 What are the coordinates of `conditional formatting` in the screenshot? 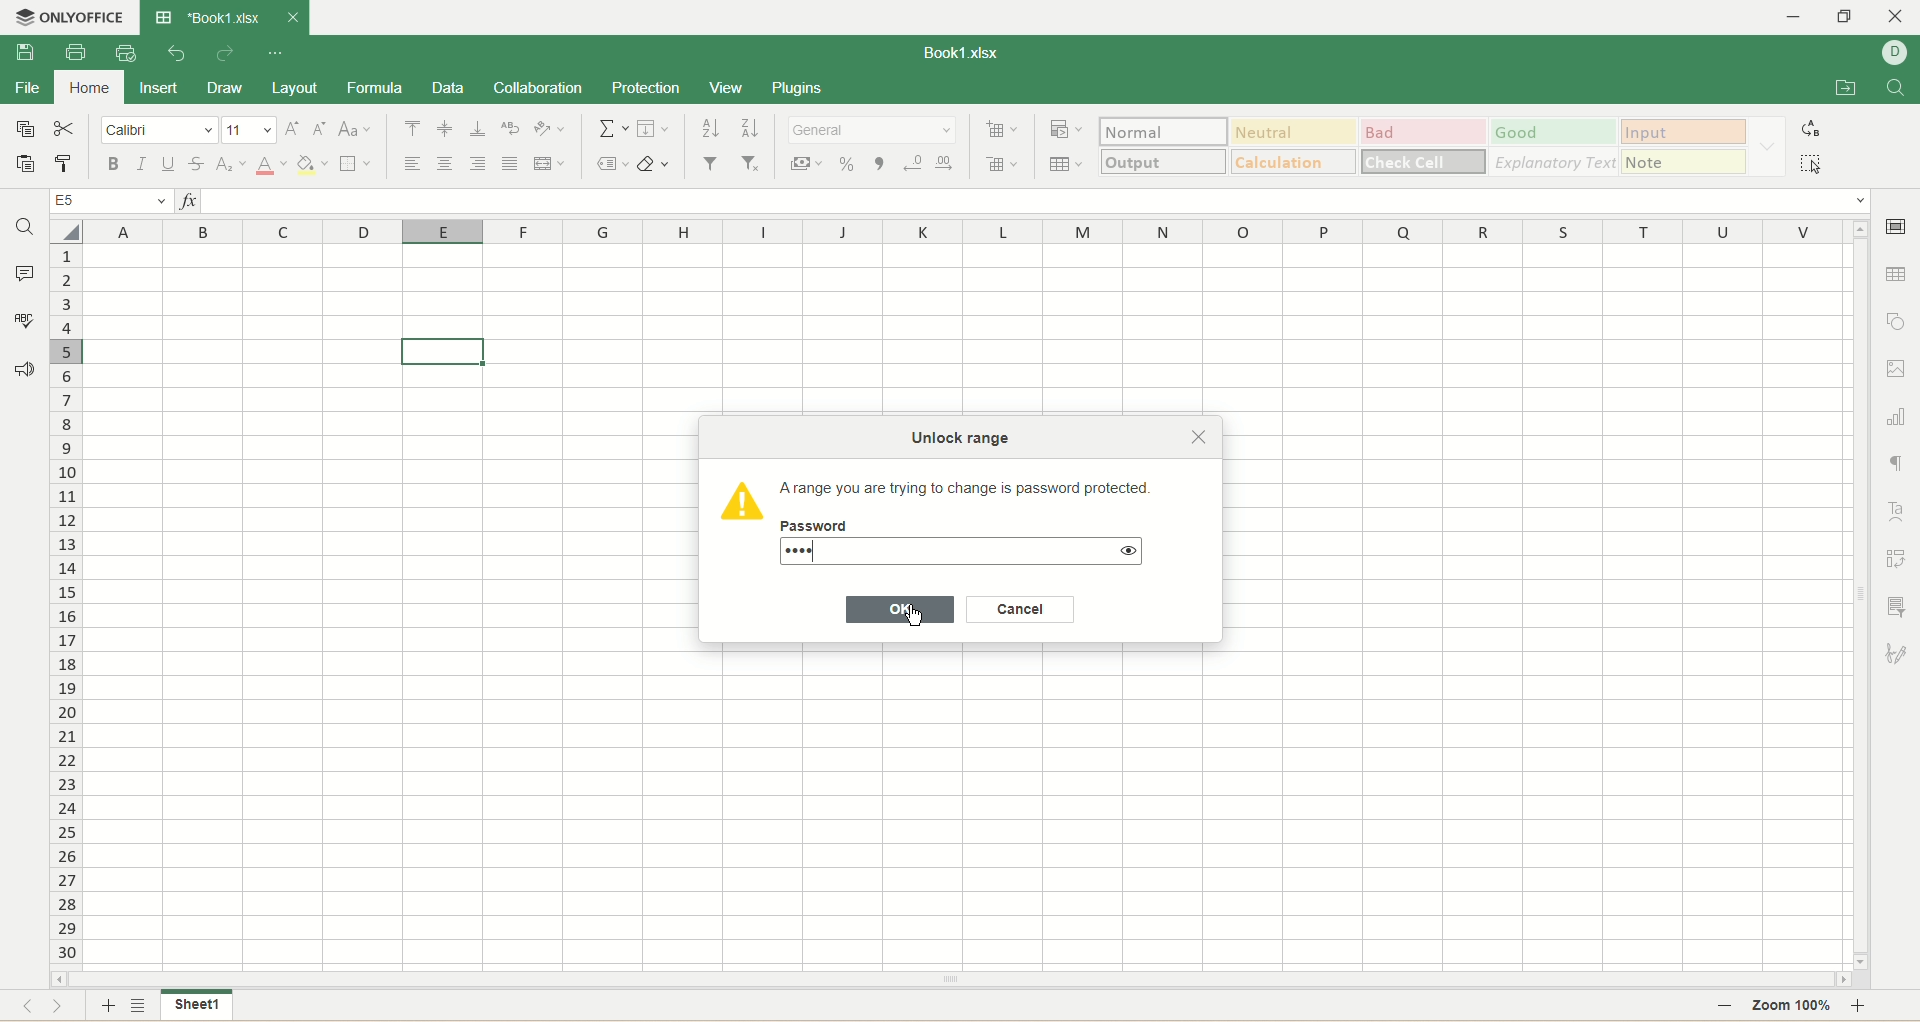 It's located at (1063, 131).